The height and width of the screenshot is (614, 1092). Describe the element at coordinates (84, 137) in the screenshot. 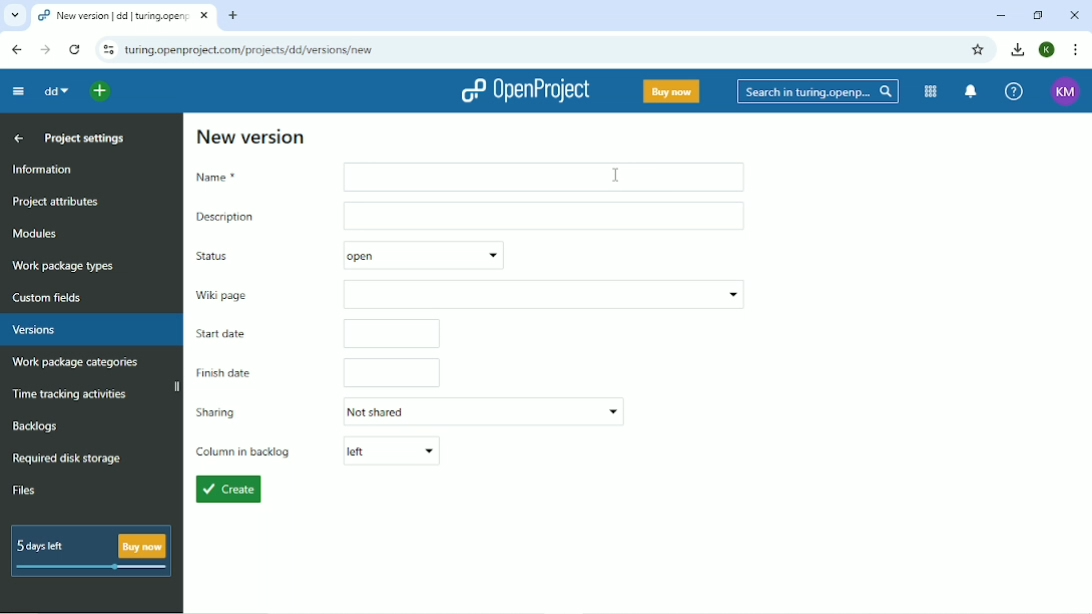

I see `Project settings` at that location.